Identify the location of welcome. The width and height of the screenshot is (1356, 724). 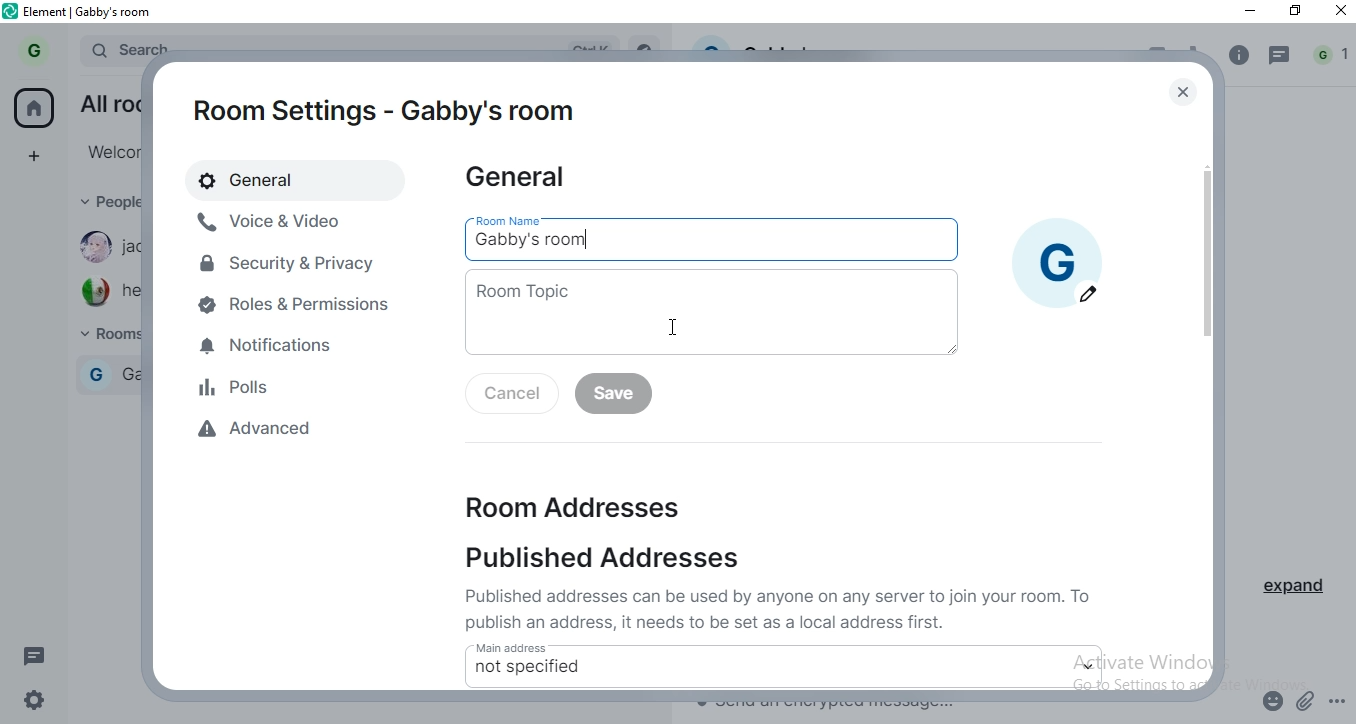
(108, 151).